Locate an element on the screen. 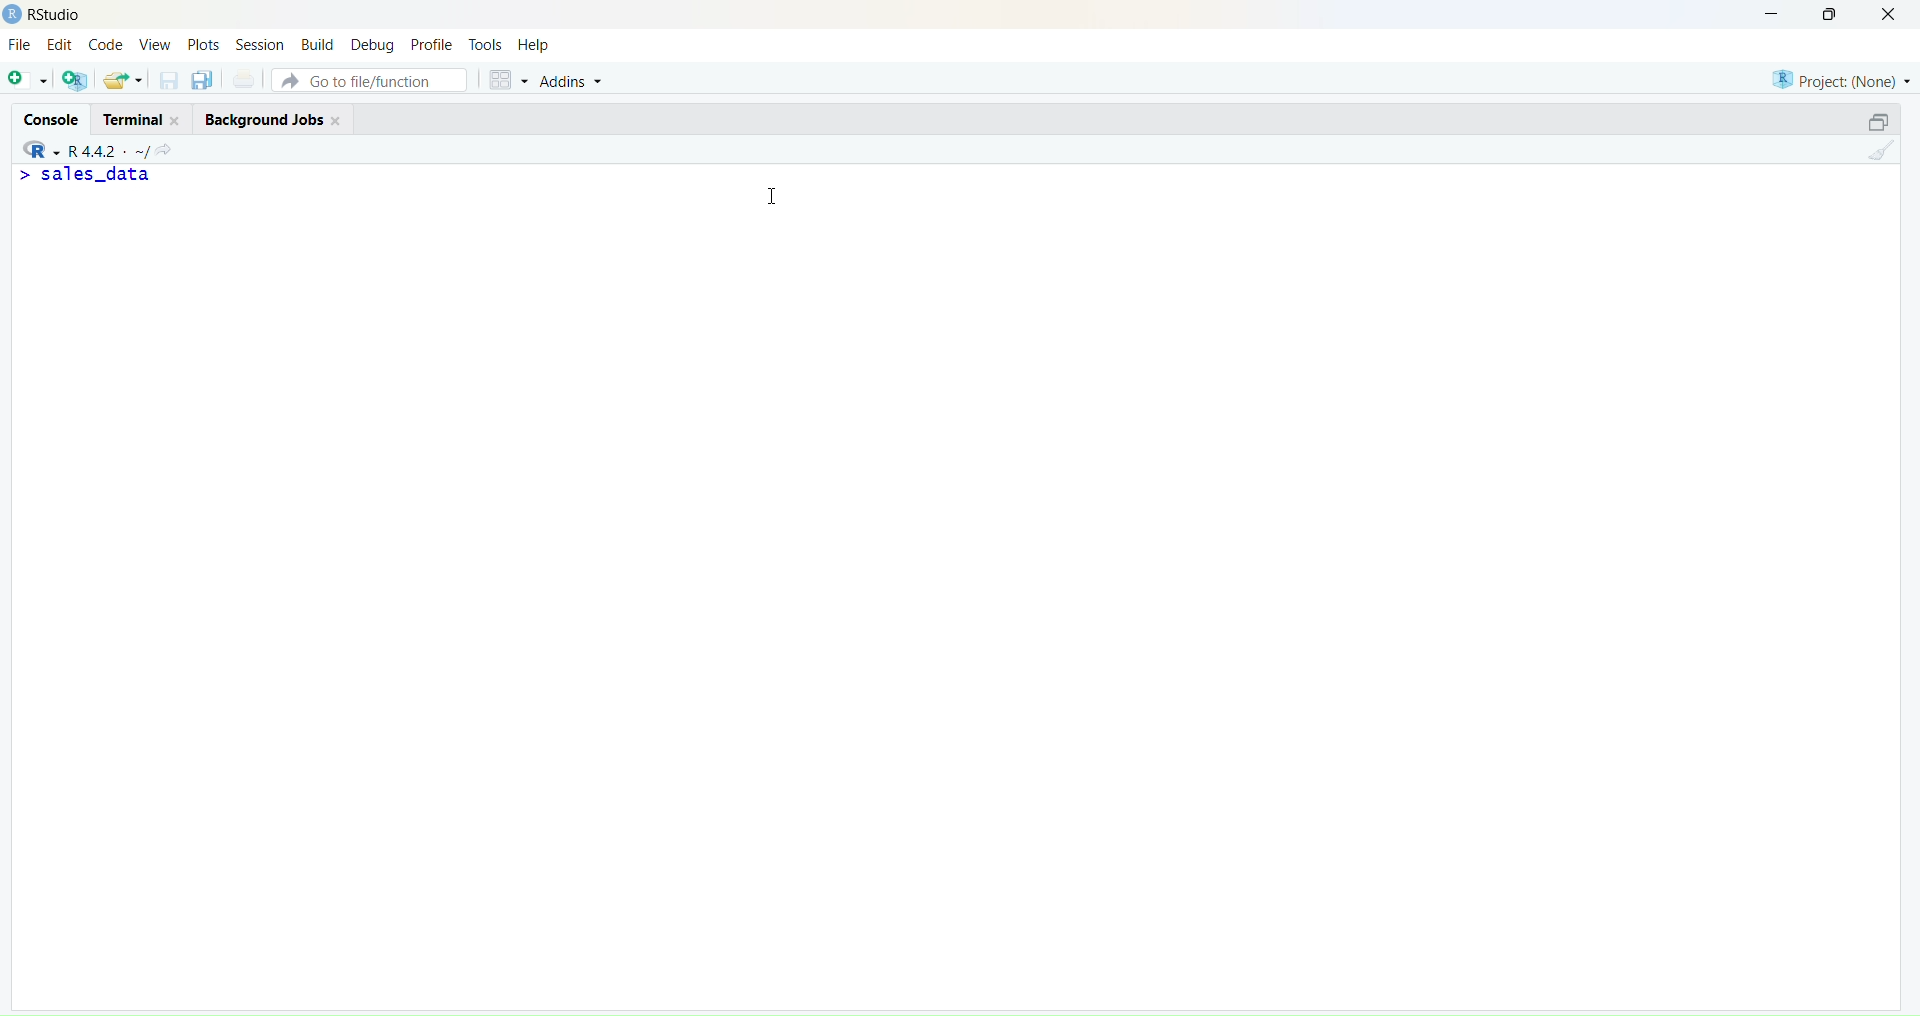  clear is located at coordinates (1886, 155).